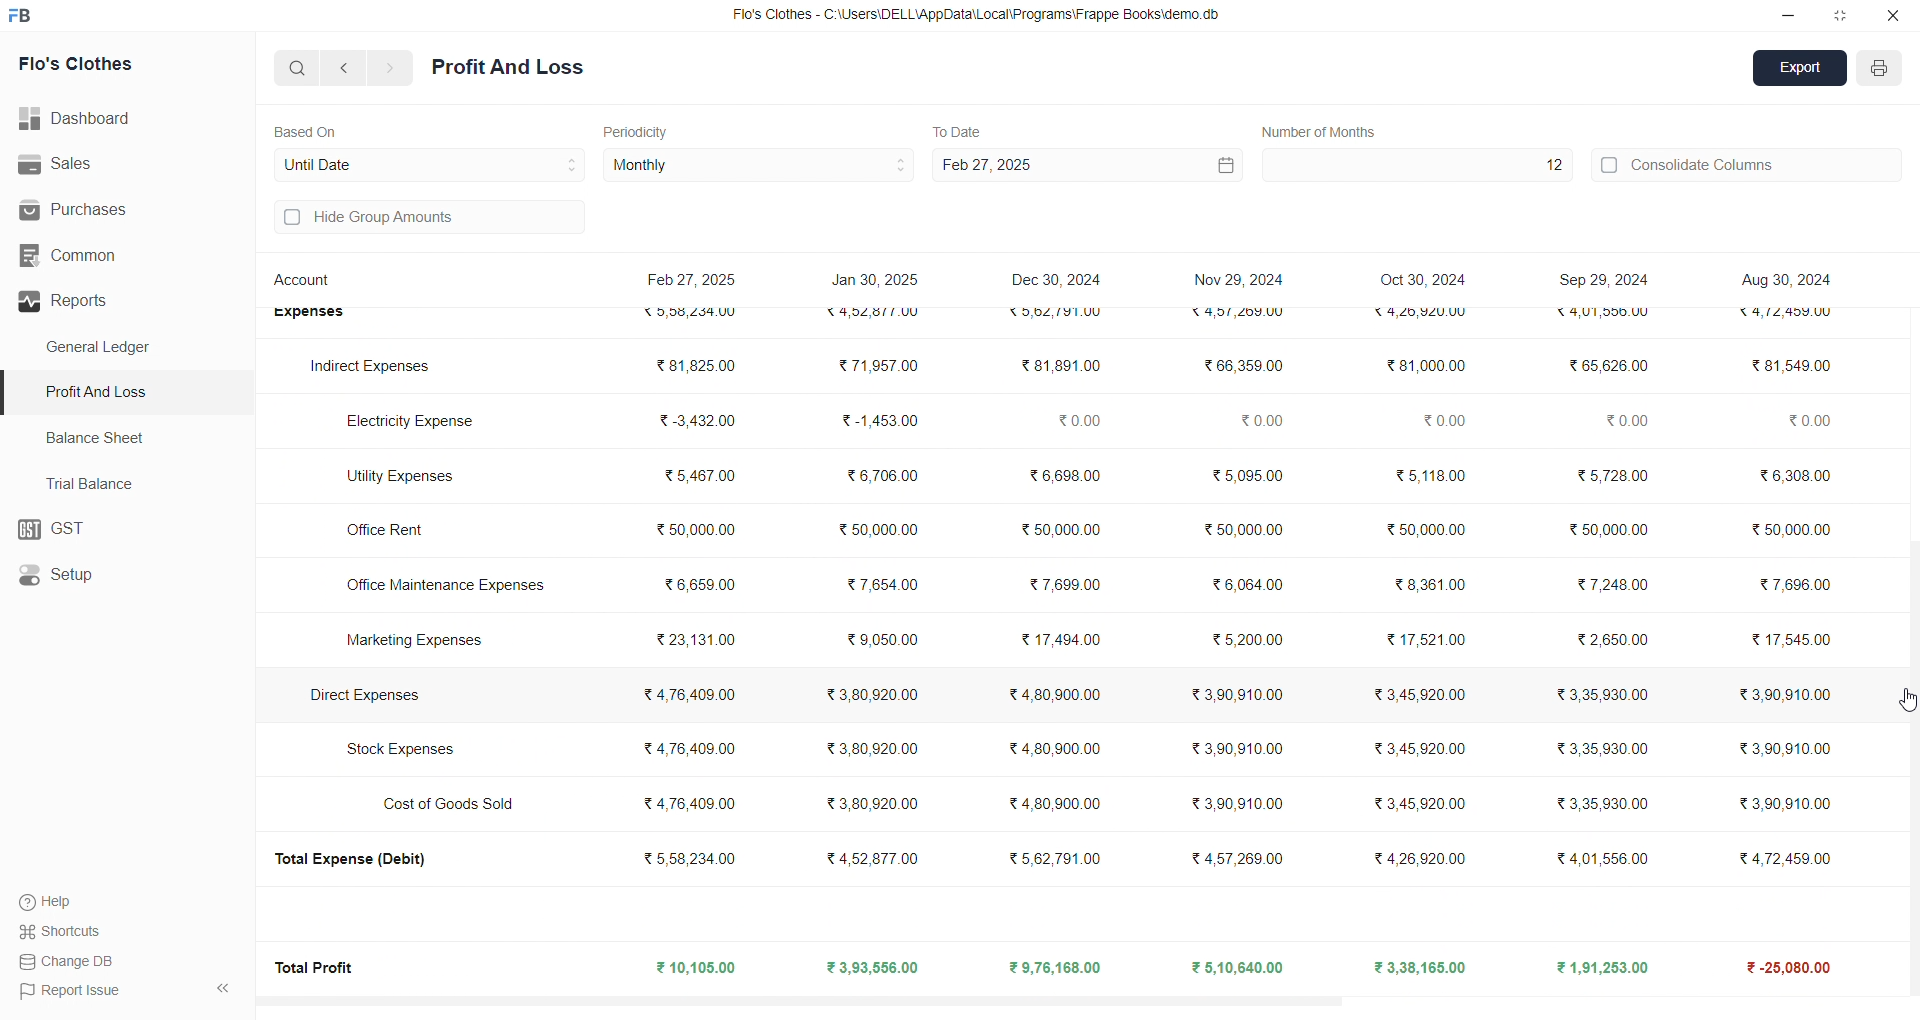  What do you see at coordinates (1608, 526) in the screenshot?
I see `₹ 50,000.00` at bounding box center [1608, 526].